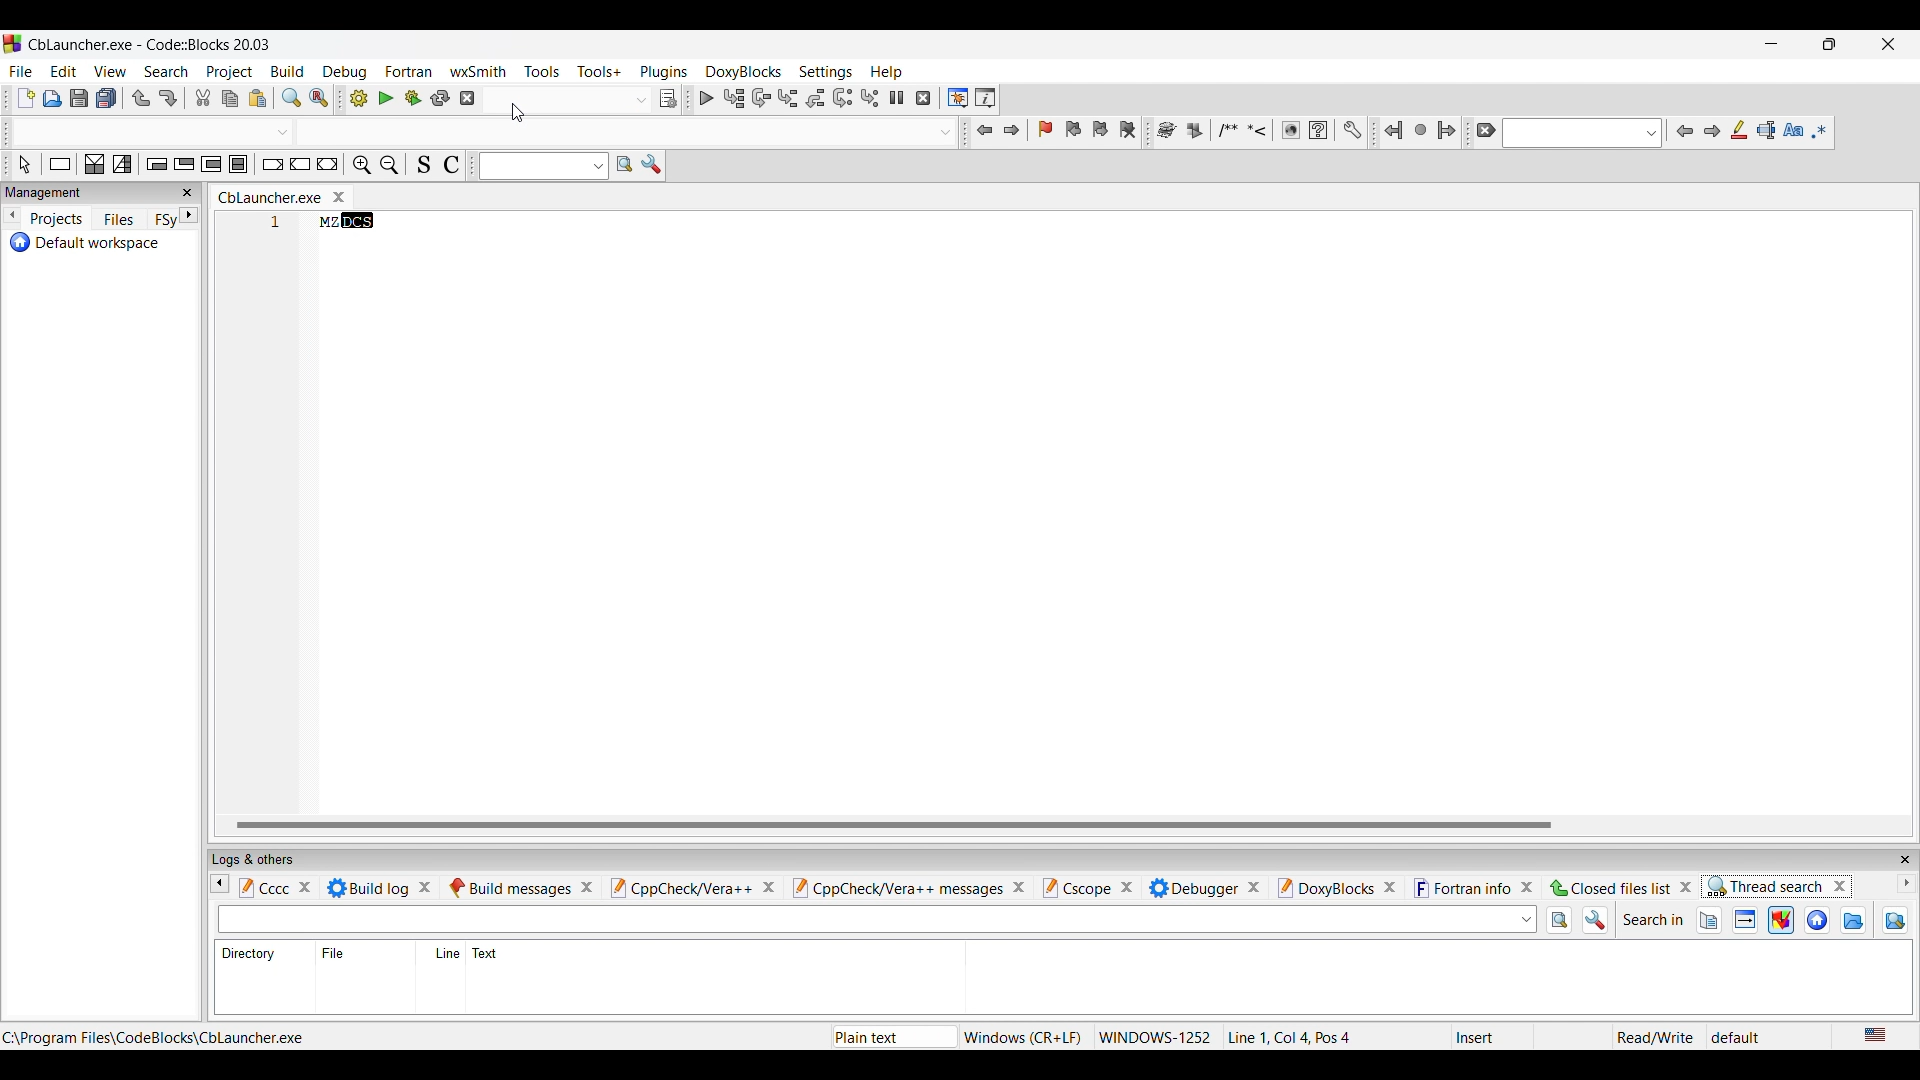 This screenshot has height=1080, width=1920. I want to click on Toggle comments, so click(451, 164).